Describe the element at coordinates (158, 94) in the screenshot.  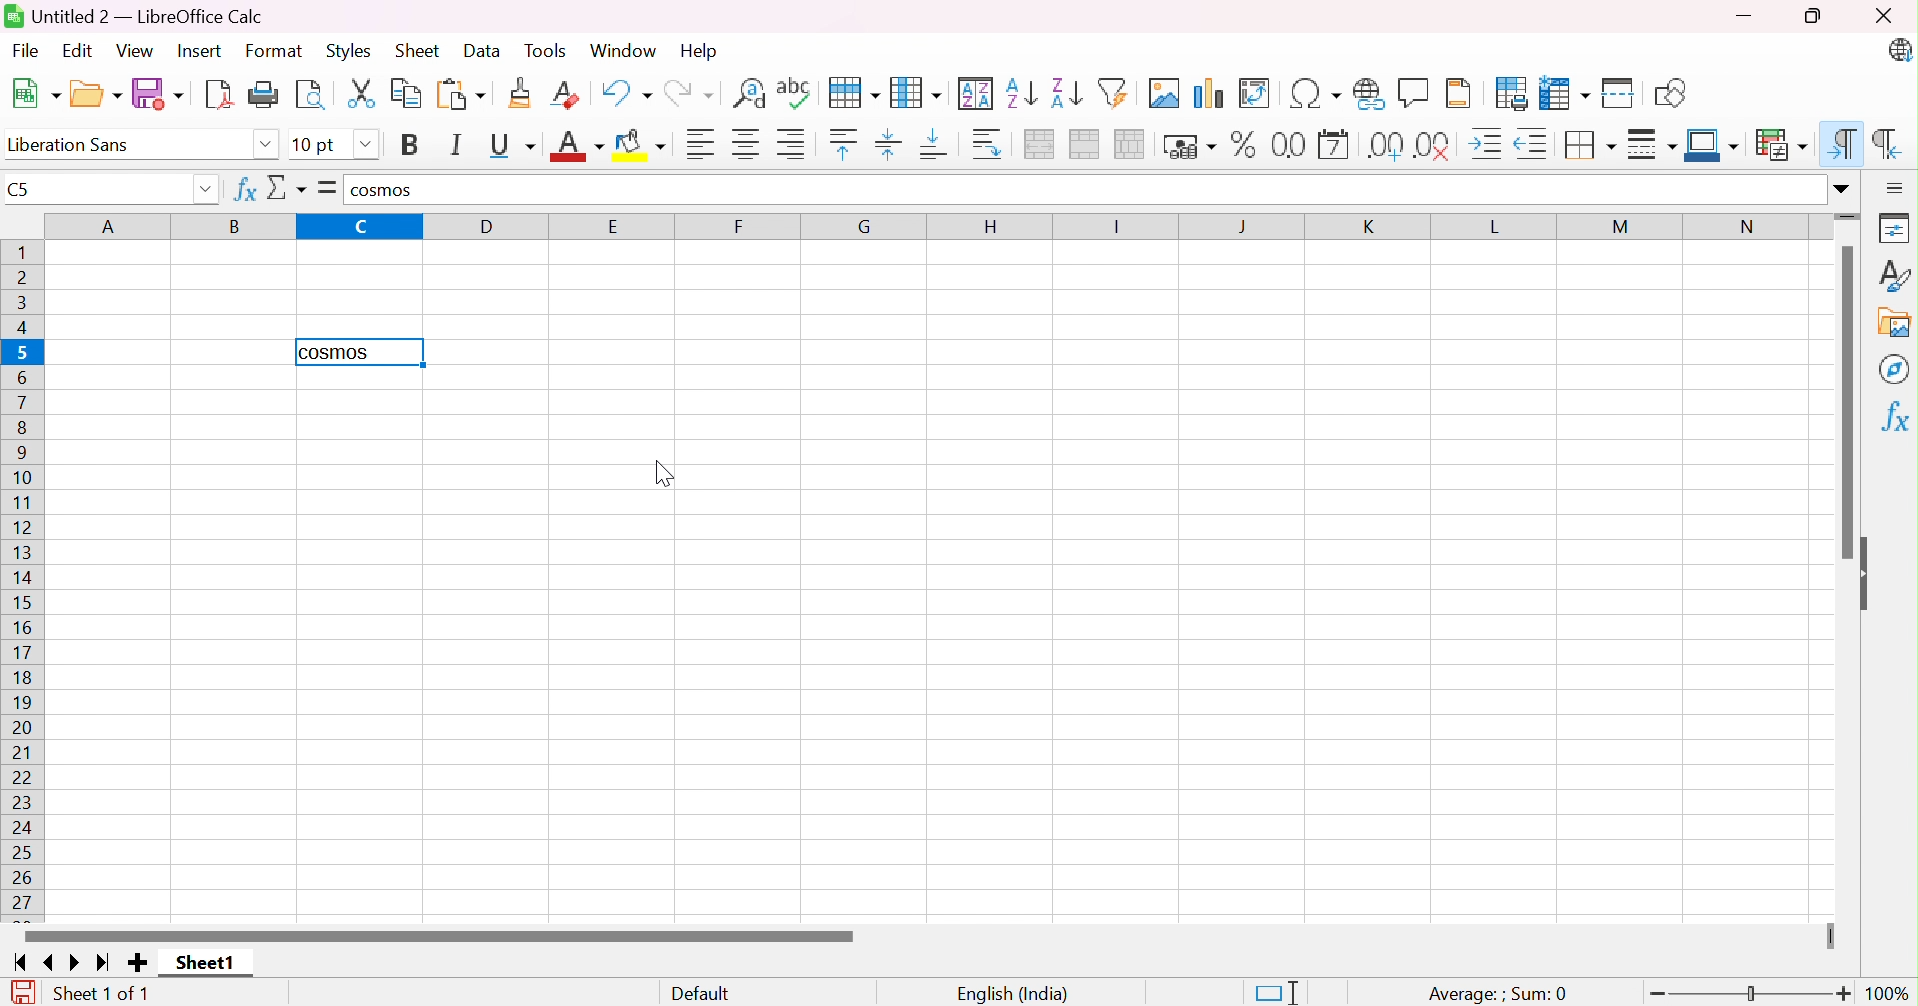
I see `Save` at that location.